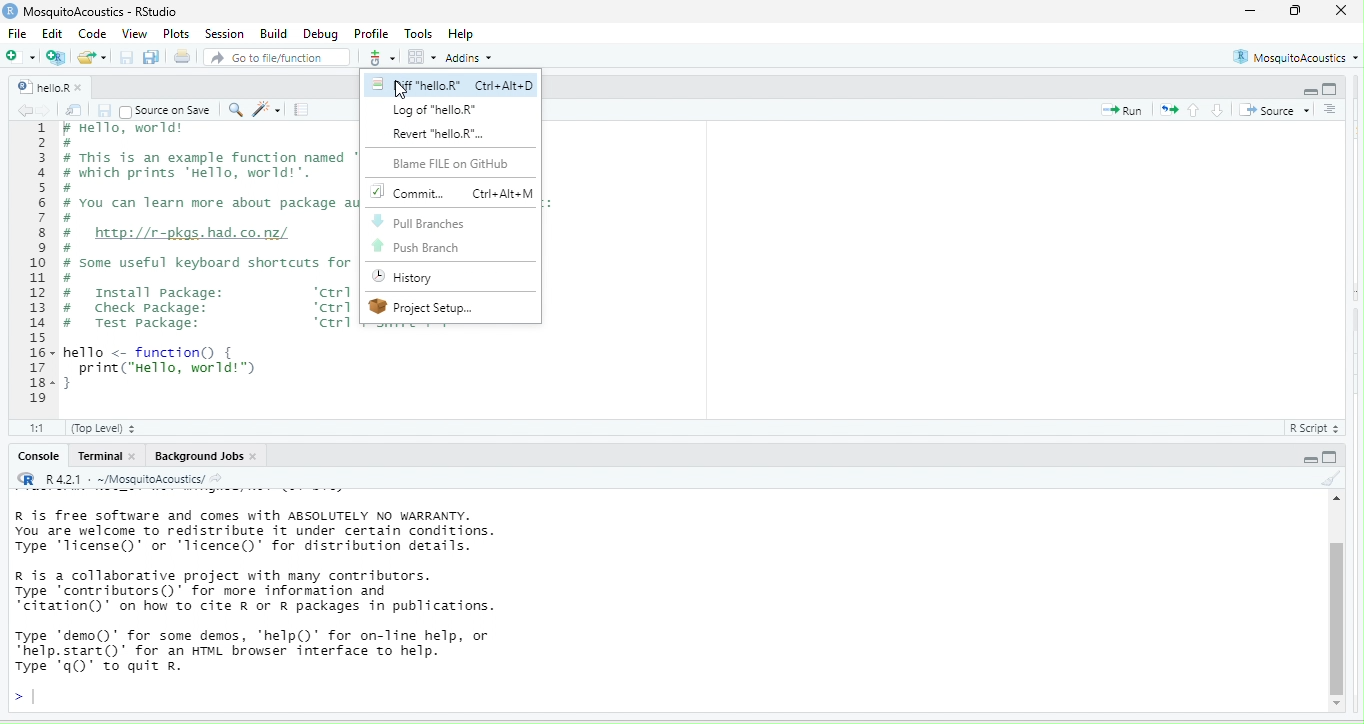  What do you see at coordinates (418, 33) in the screenshot?
I see `Tools` at bounding box center [418, 33].